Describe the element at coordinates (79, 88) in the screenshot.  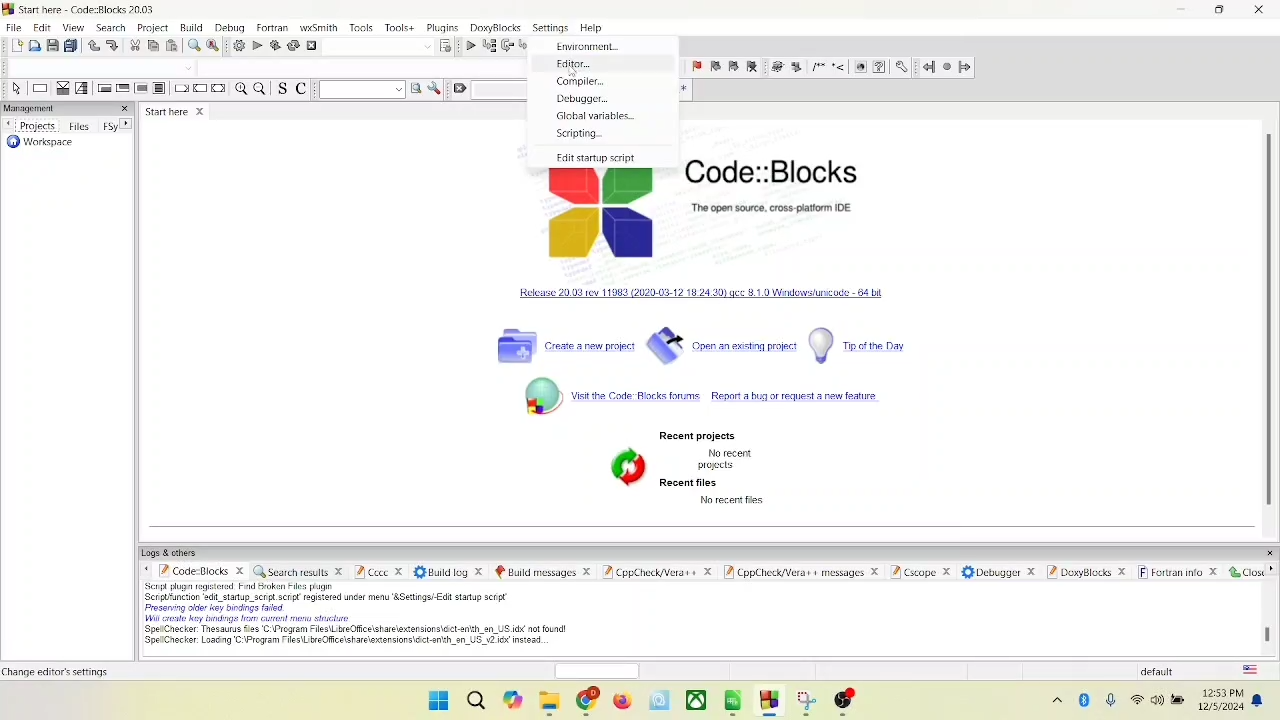
I see `selection` at that location.